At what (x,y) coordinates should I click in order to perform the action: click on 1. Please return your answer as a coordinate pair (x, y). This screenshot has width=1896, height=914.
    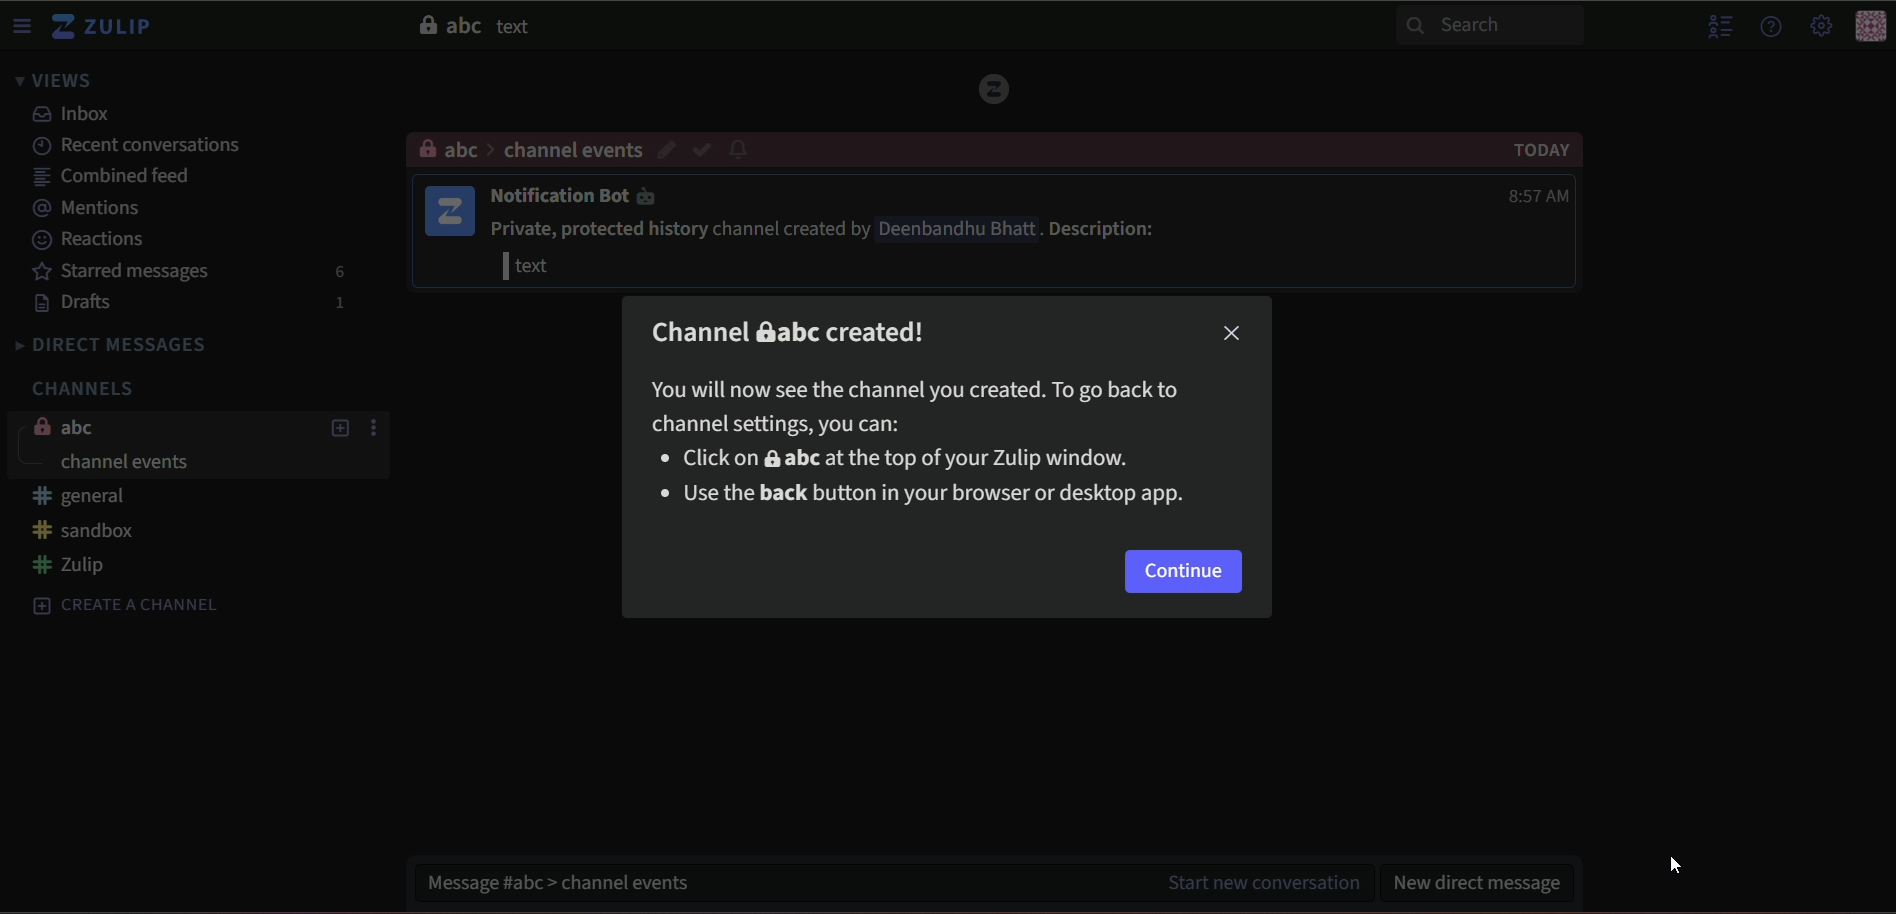
    Looking at the image, I should click on (335, 303).